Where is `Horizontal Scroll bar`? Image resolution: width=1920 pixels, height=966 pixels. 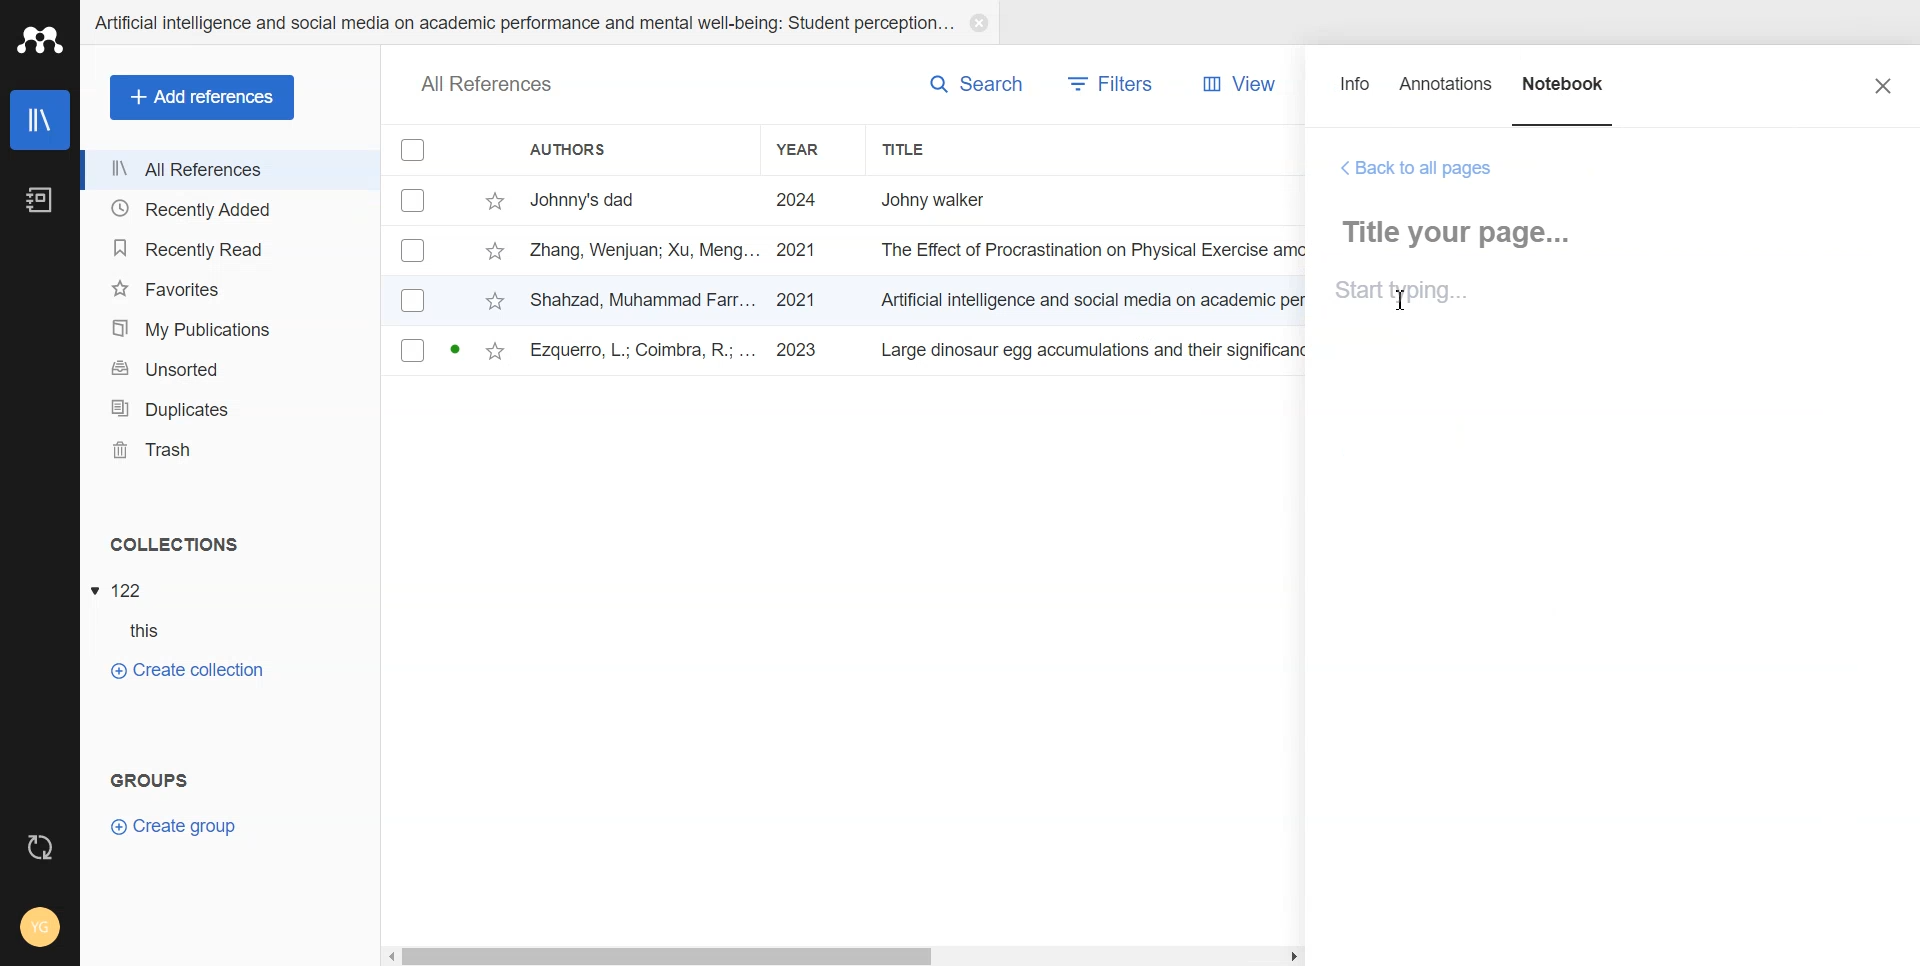
Horizontal Scroll bar is located at coordinates (845, 954).